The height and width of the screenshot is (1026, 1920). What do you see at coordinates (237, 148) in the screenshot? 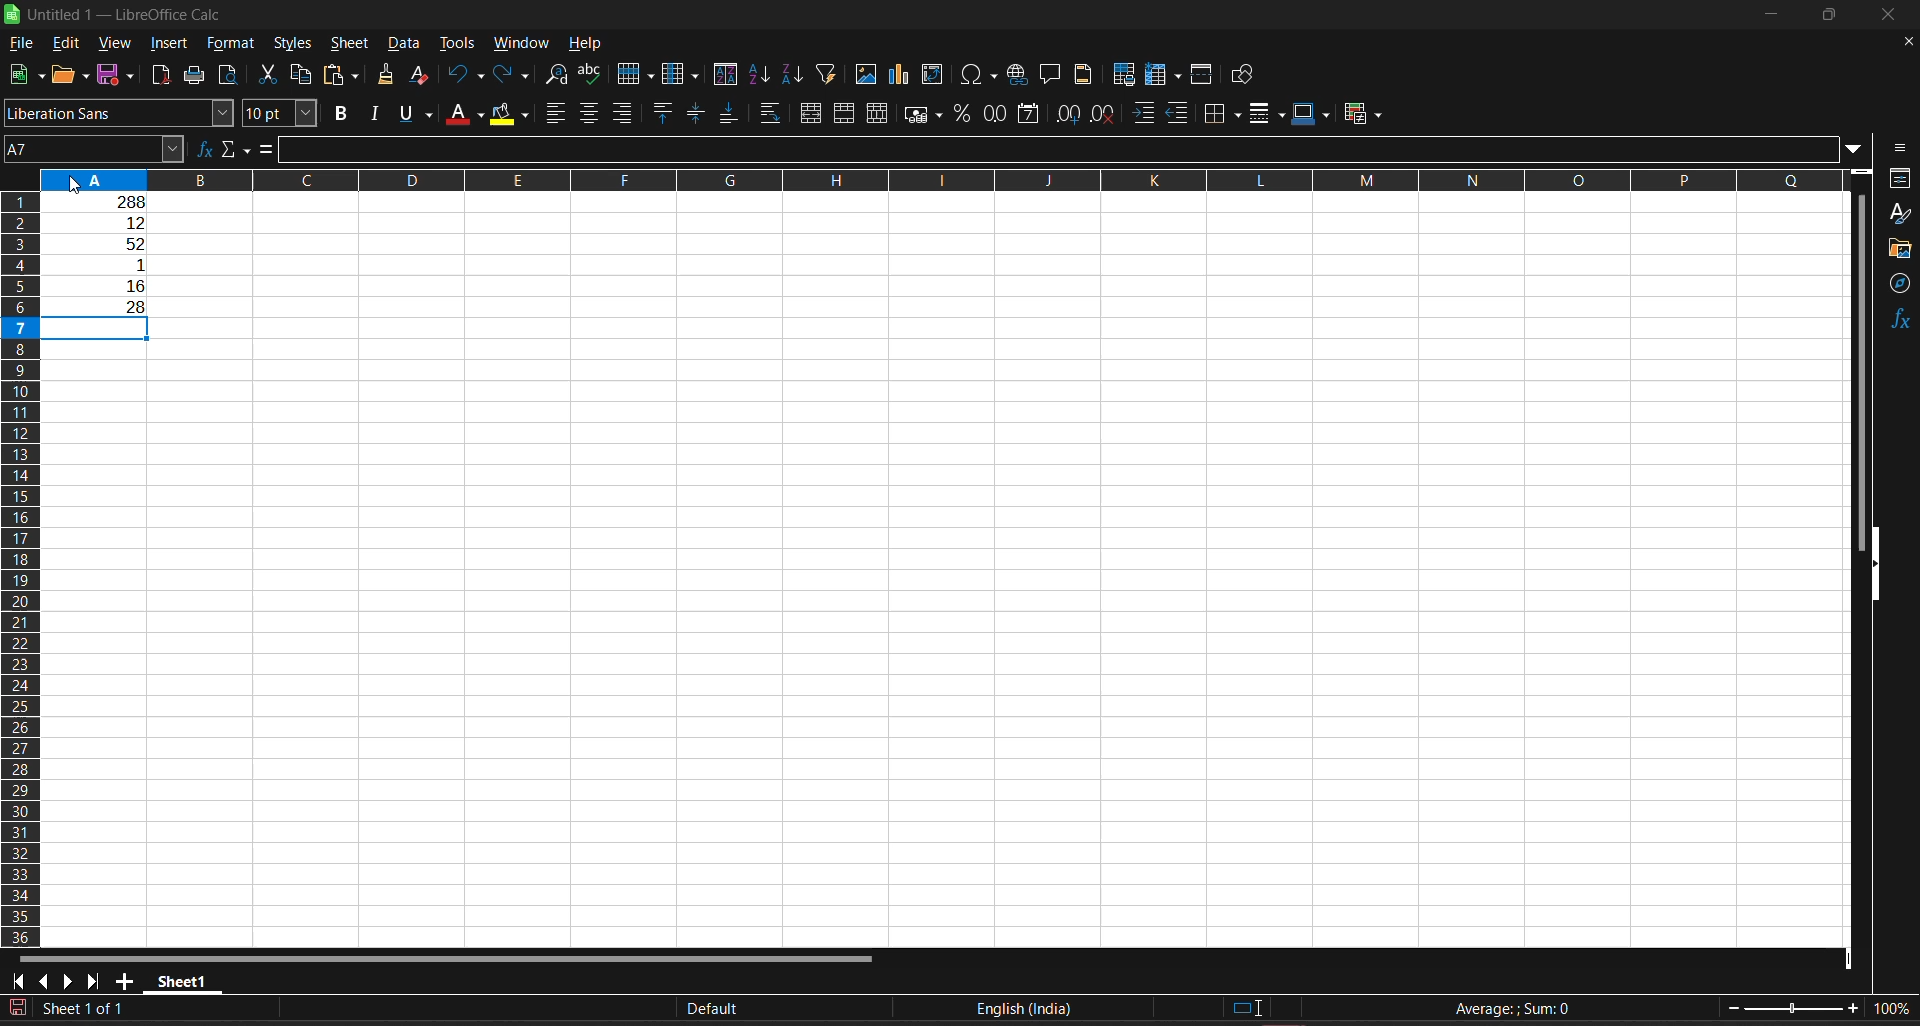
I see `select function` at bounding box center [237, 148].